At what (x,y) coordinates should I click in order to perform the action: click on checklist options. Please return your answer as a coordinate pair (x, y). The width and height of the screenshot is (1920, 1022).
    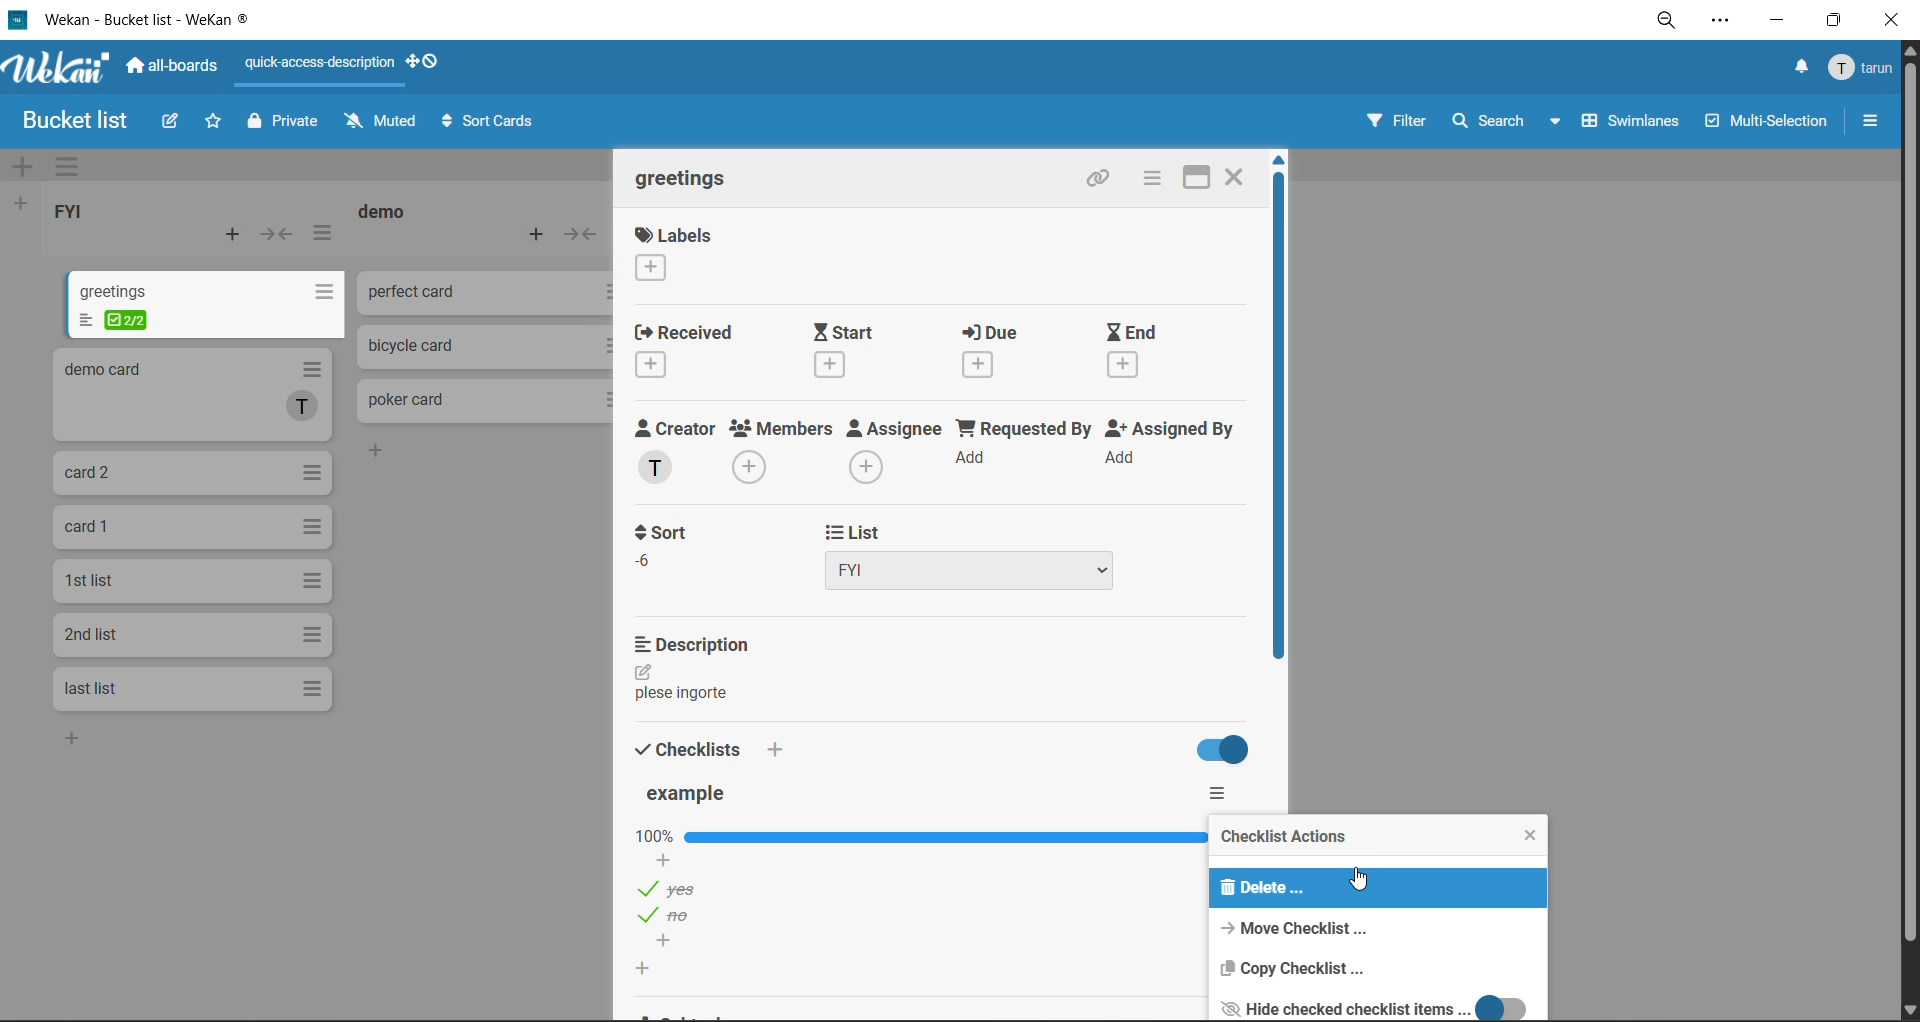
    Looking at the image, I should click on (682, 886).